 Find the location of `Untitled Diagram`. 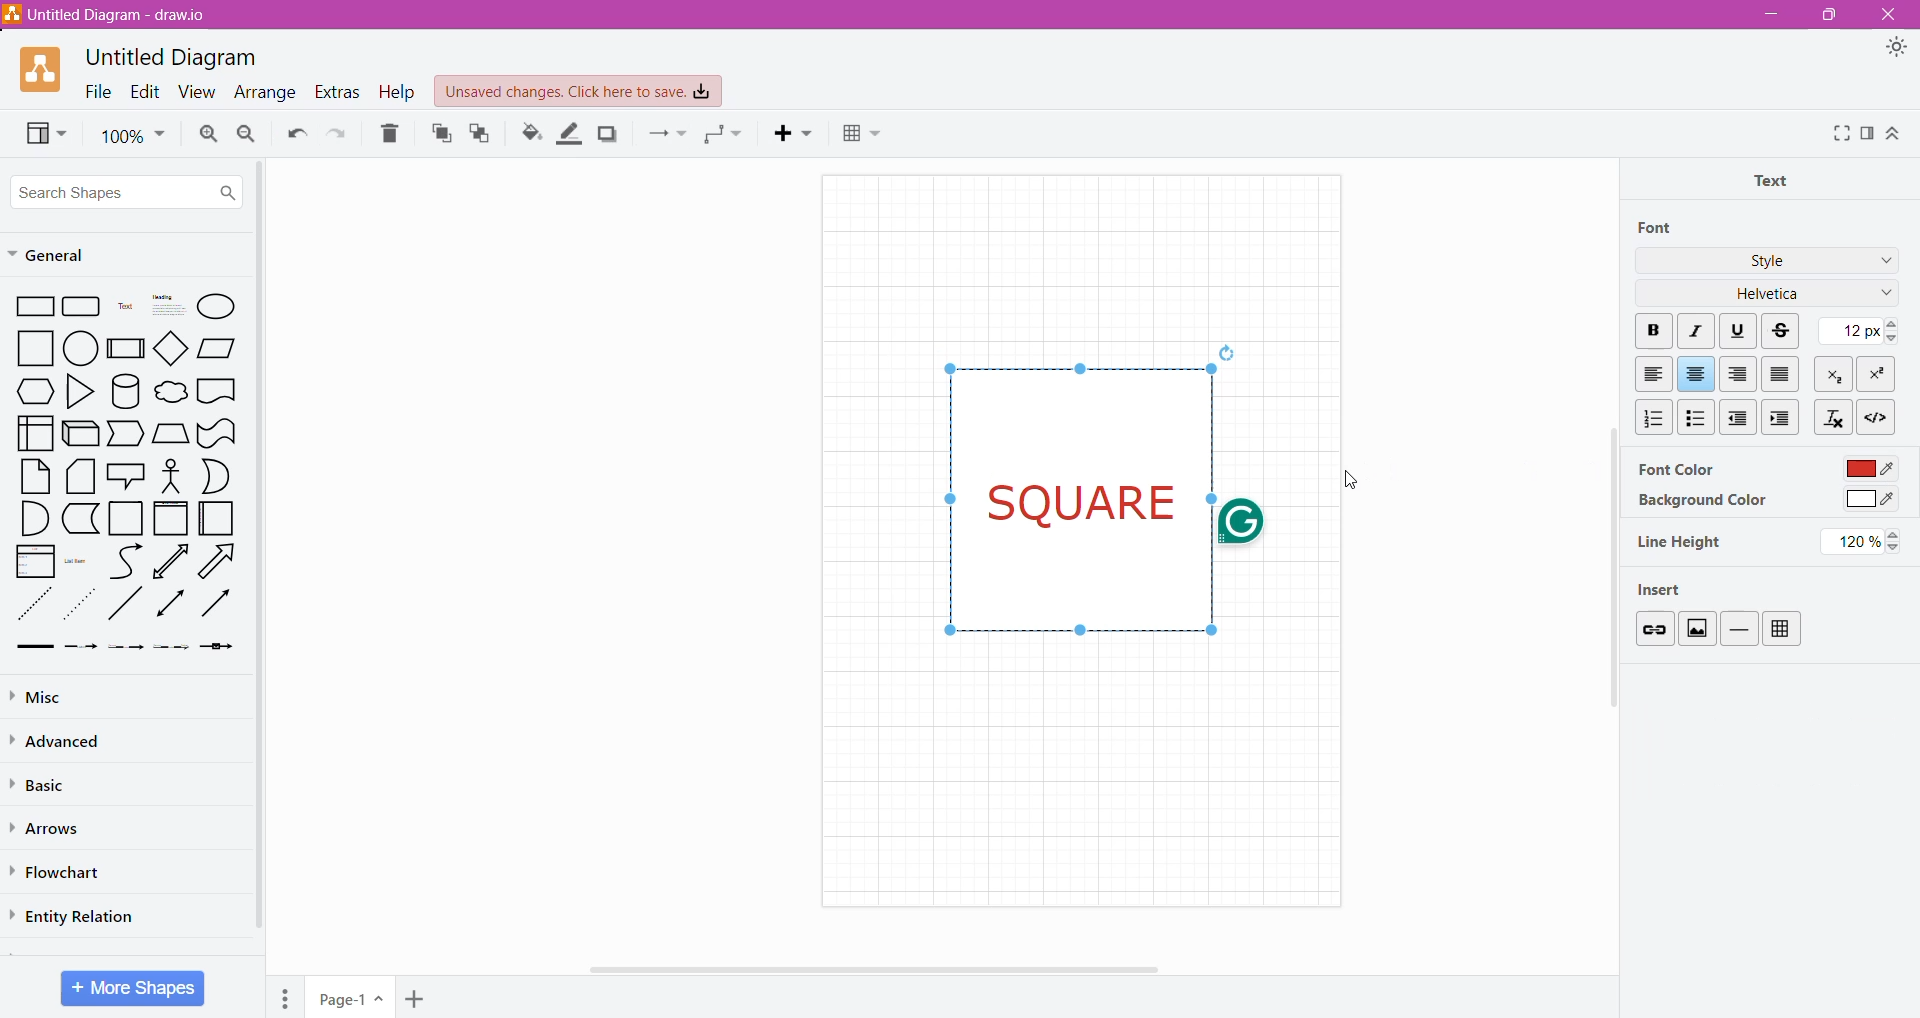

Untitled Diagram is located at coordinates (177, 57).